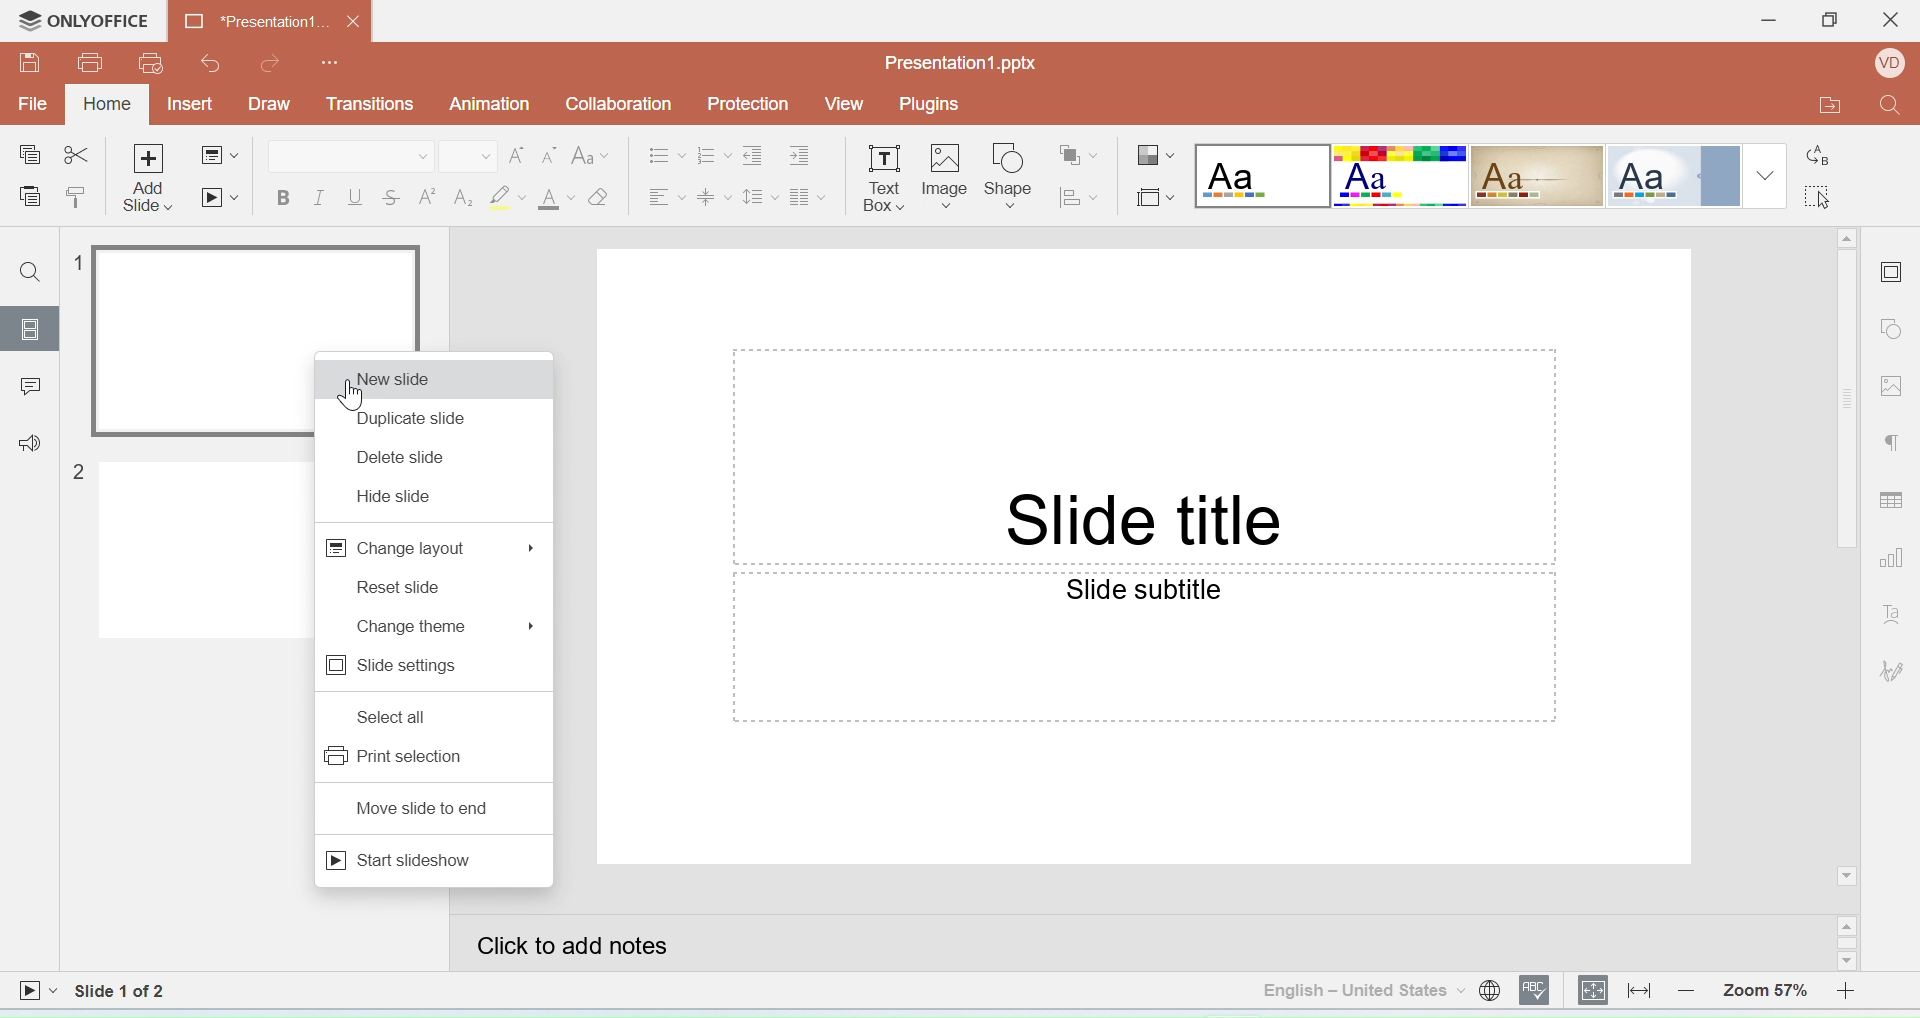 This screenshot has height=1018, width=1920. What do you see at coordinates (29, 198) in the screenshot?
I see `Paste` at bounding box center [29, 198].